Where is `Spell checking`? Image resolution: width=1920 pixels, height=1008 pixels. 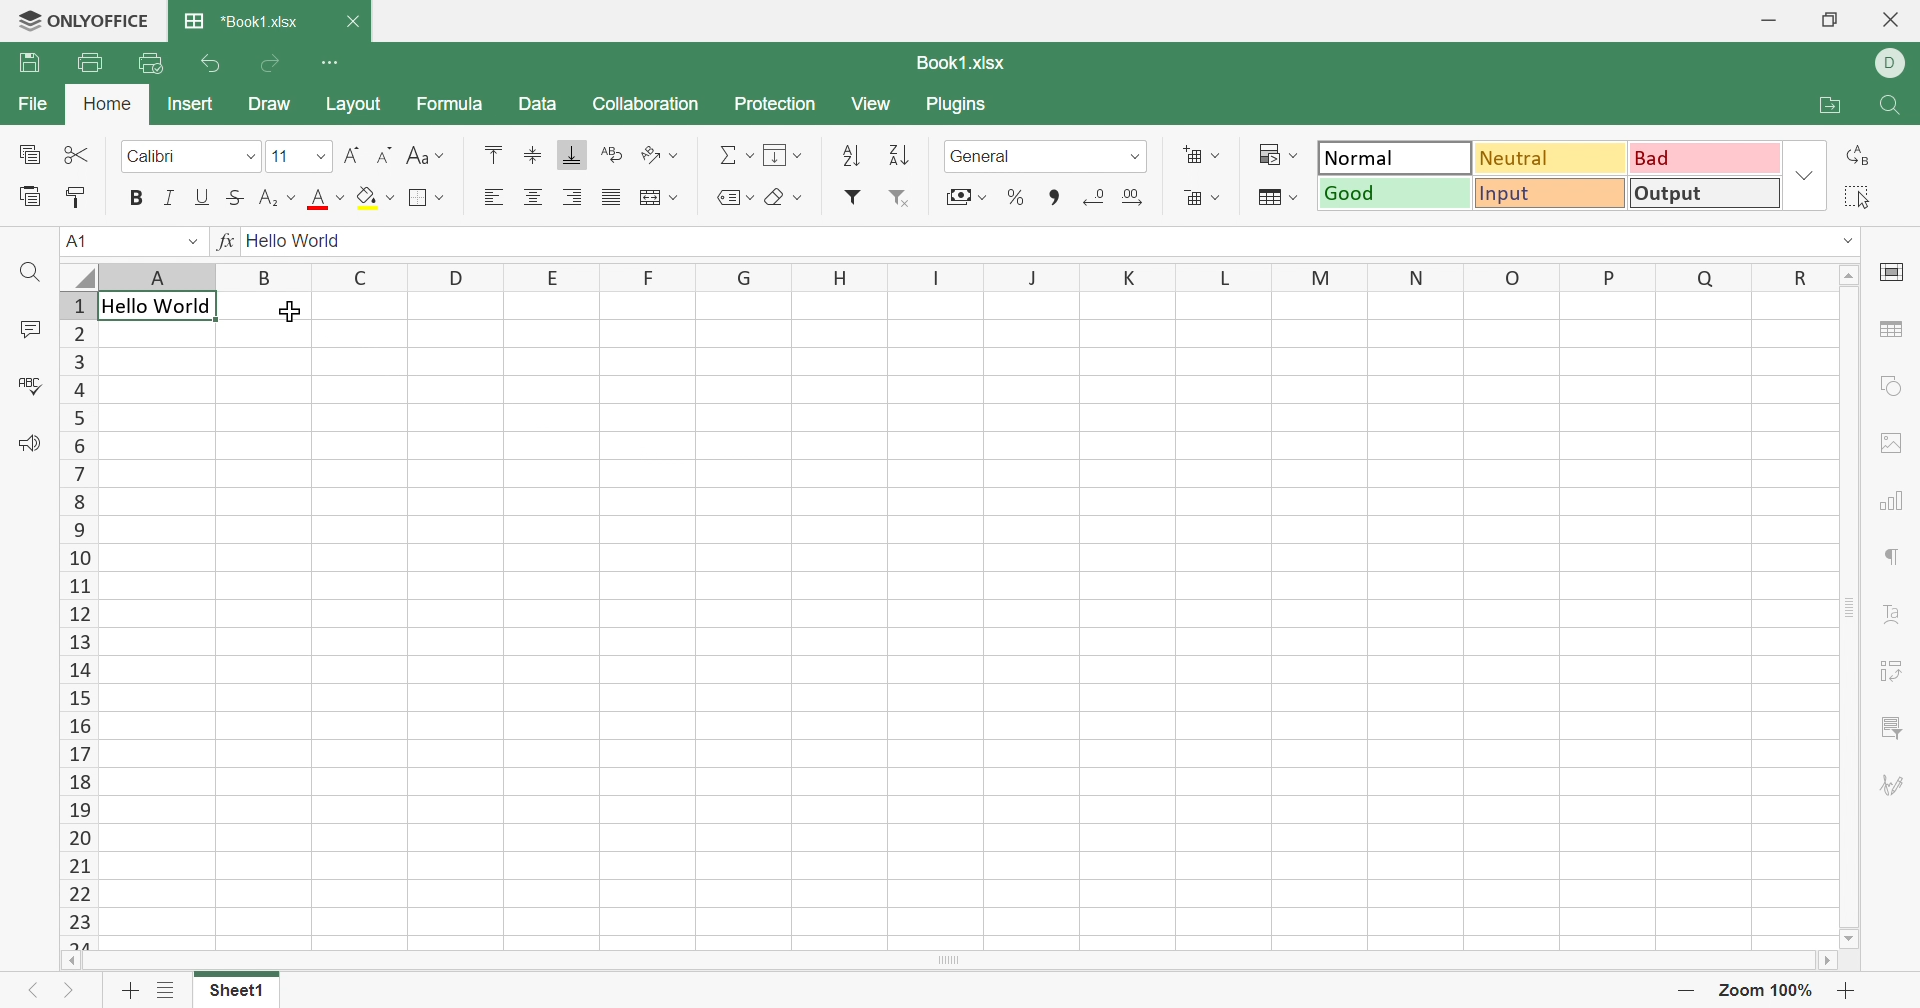 Spell checking is located at coordinates (33, 384).